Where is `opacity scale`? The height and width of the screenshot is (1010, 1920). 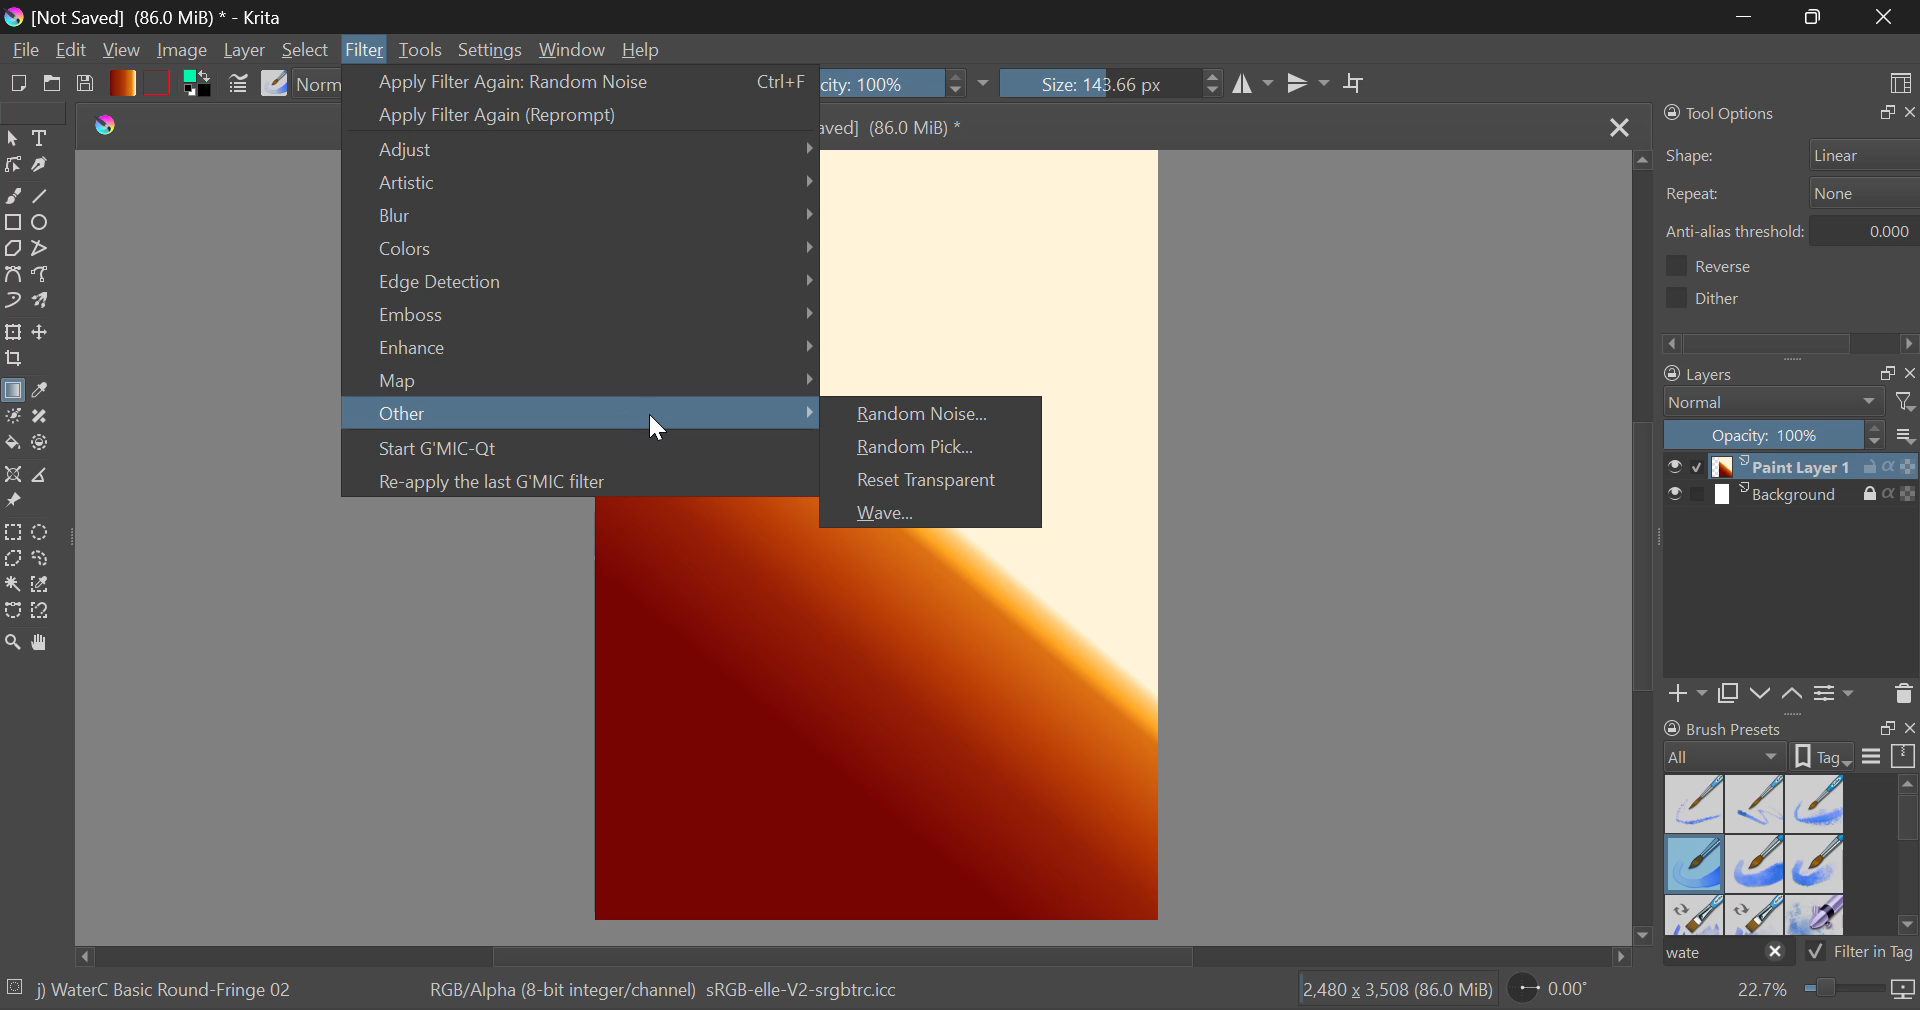 opacity scale is located at coordinates (1774, 434).